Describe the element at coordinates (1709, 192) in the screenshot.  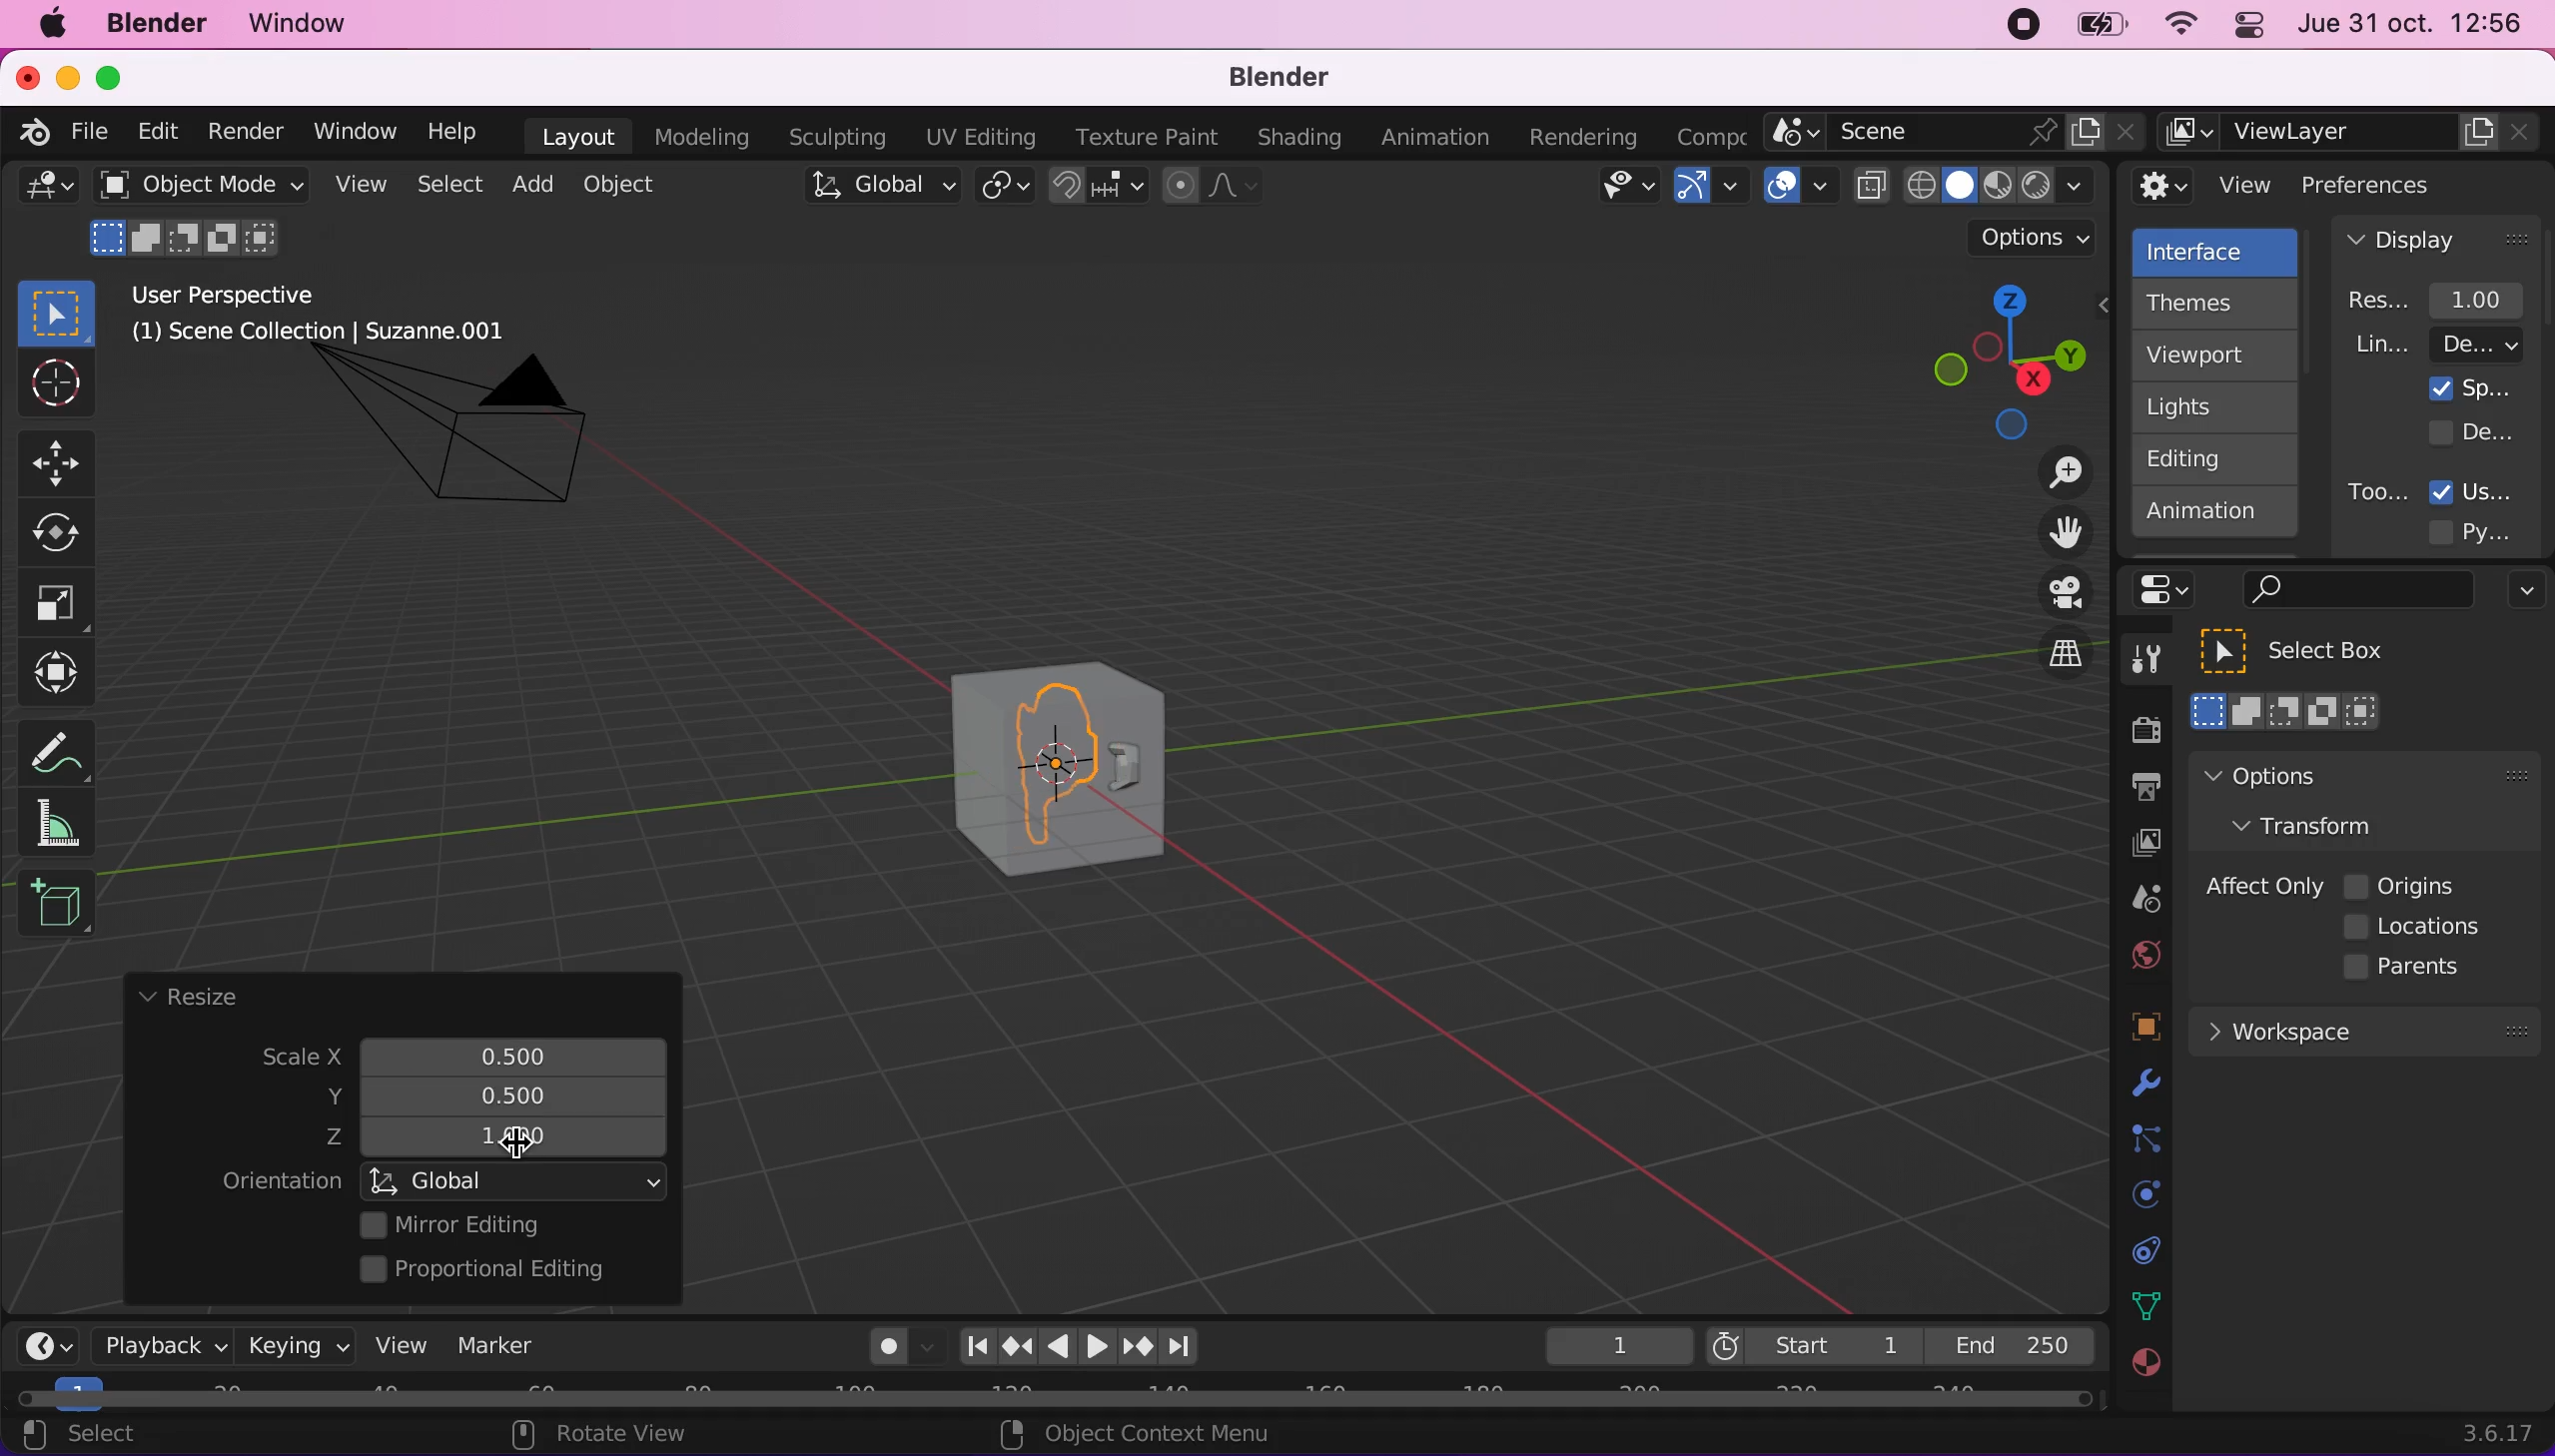
I see `gizmos` at that location.